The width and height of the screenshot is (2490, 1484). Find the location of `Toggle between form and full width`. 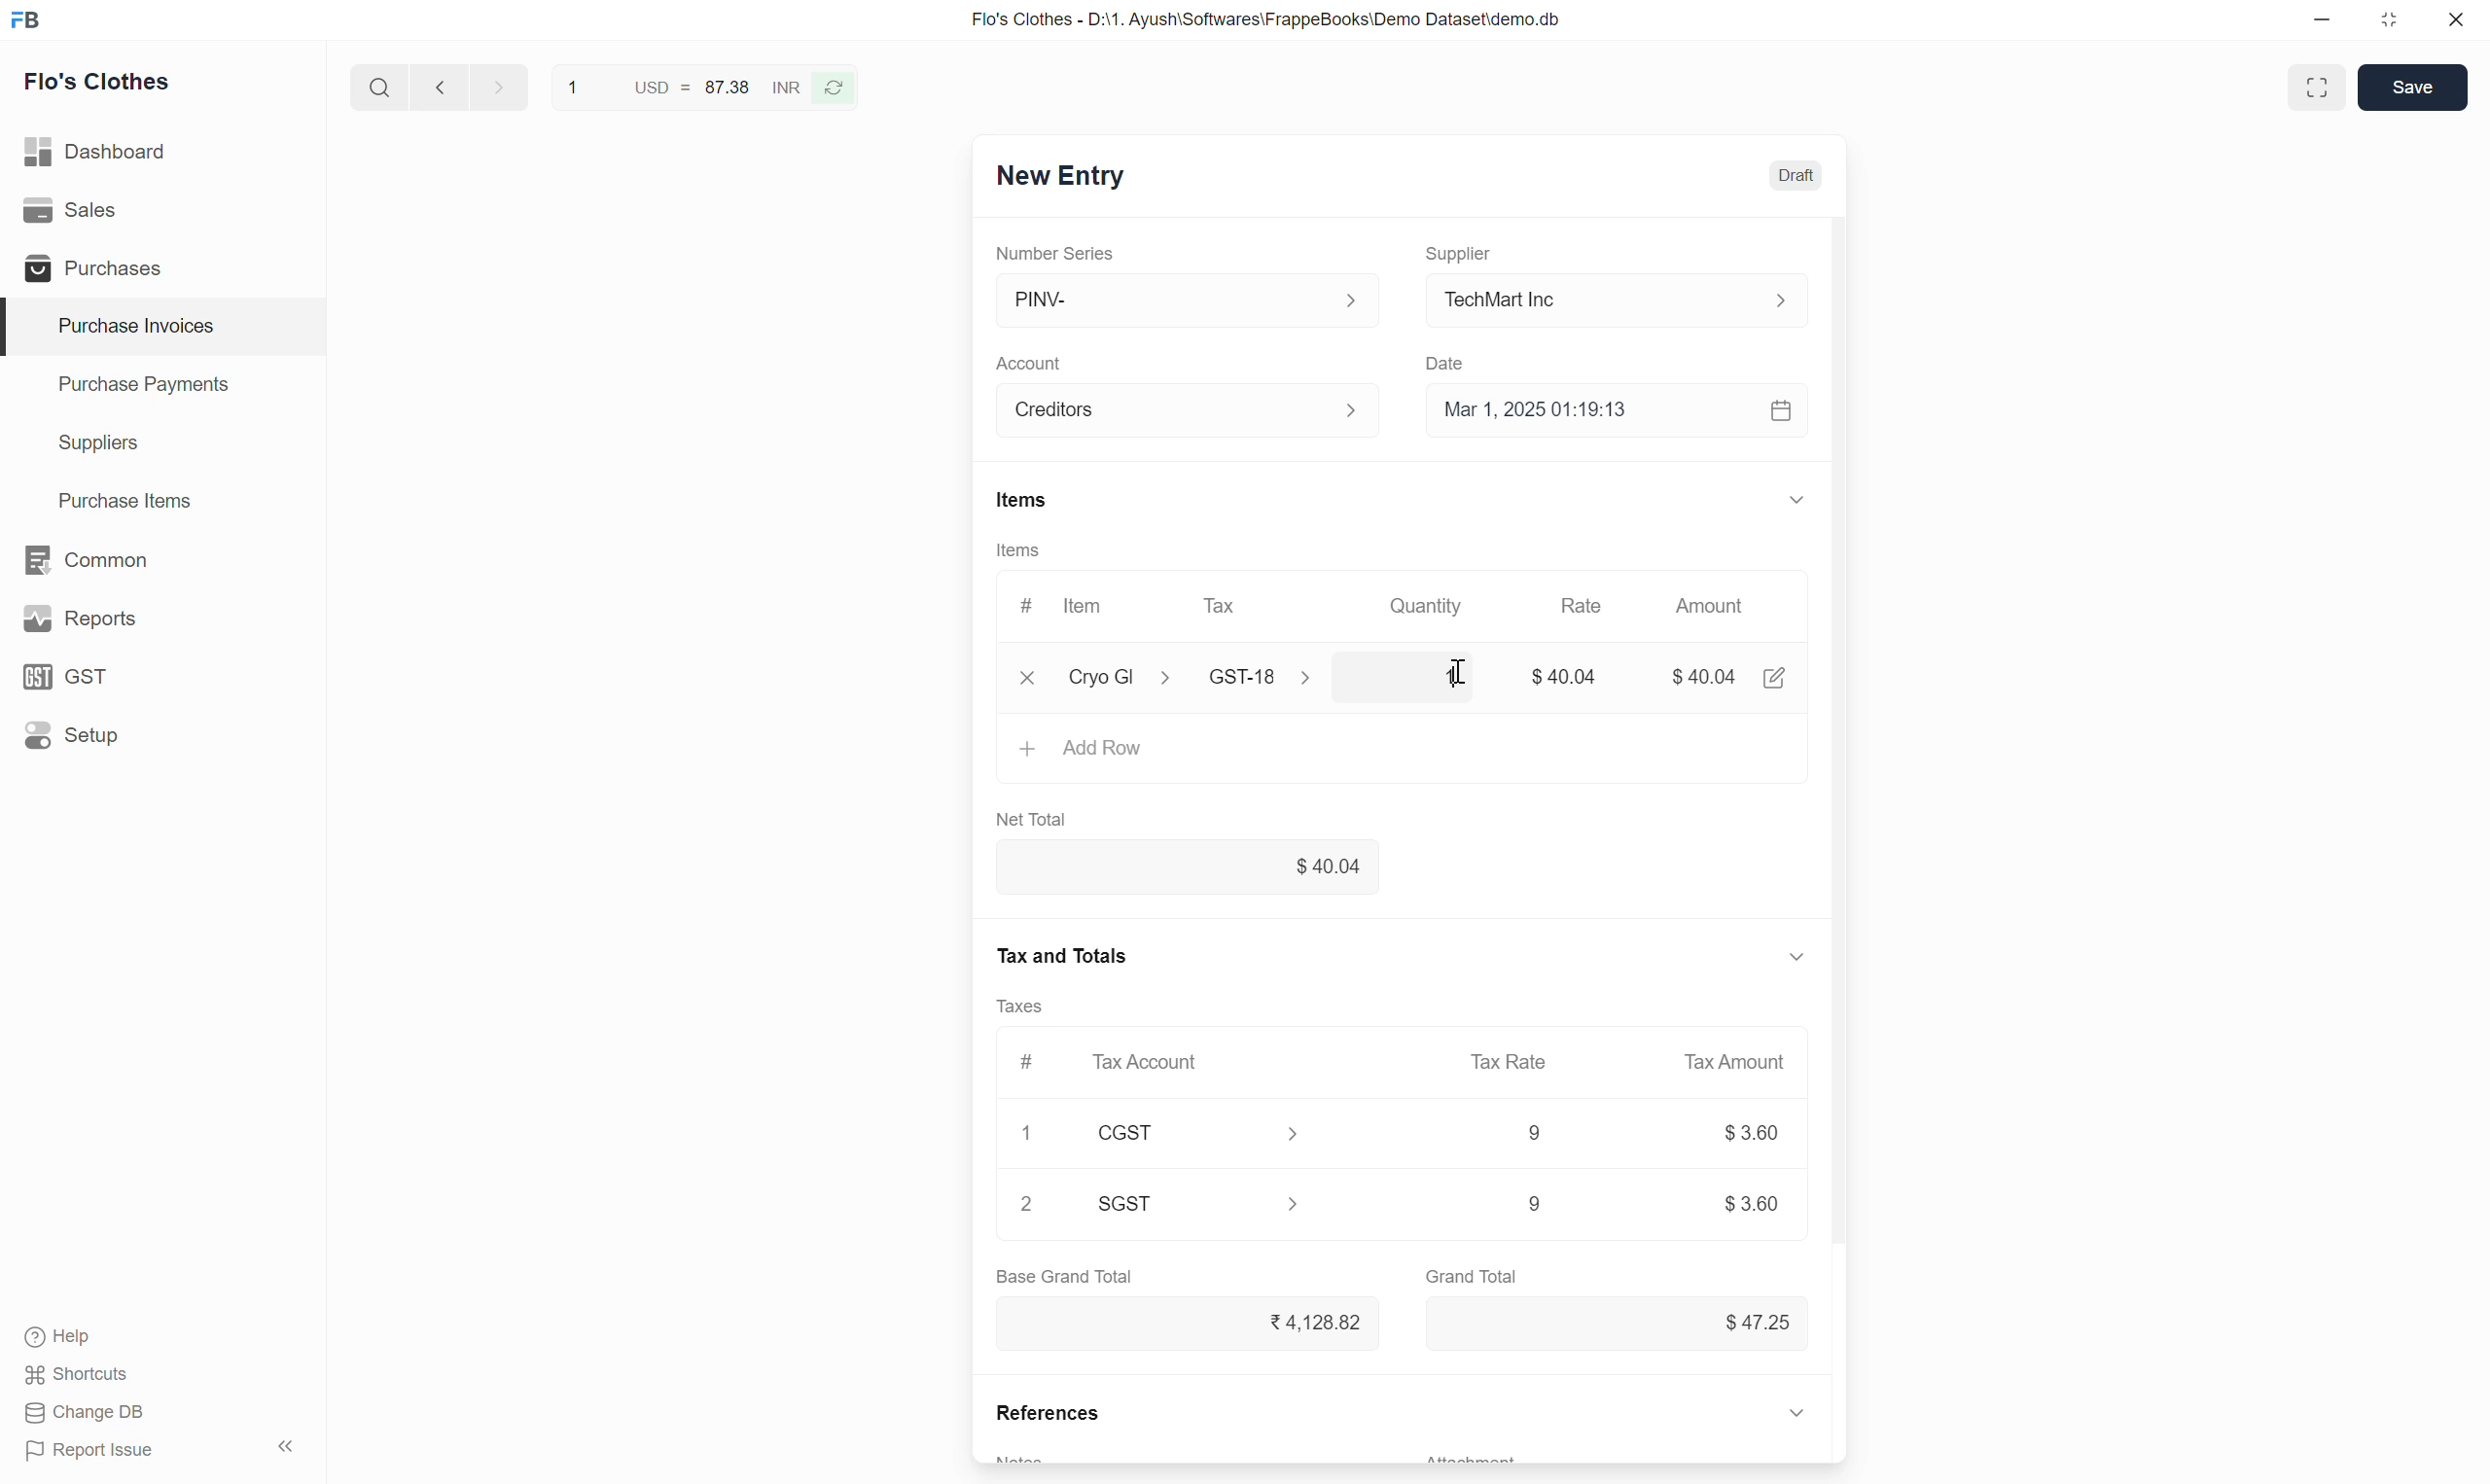

Toggle between form and full width is located at coordinates (2315, 87).